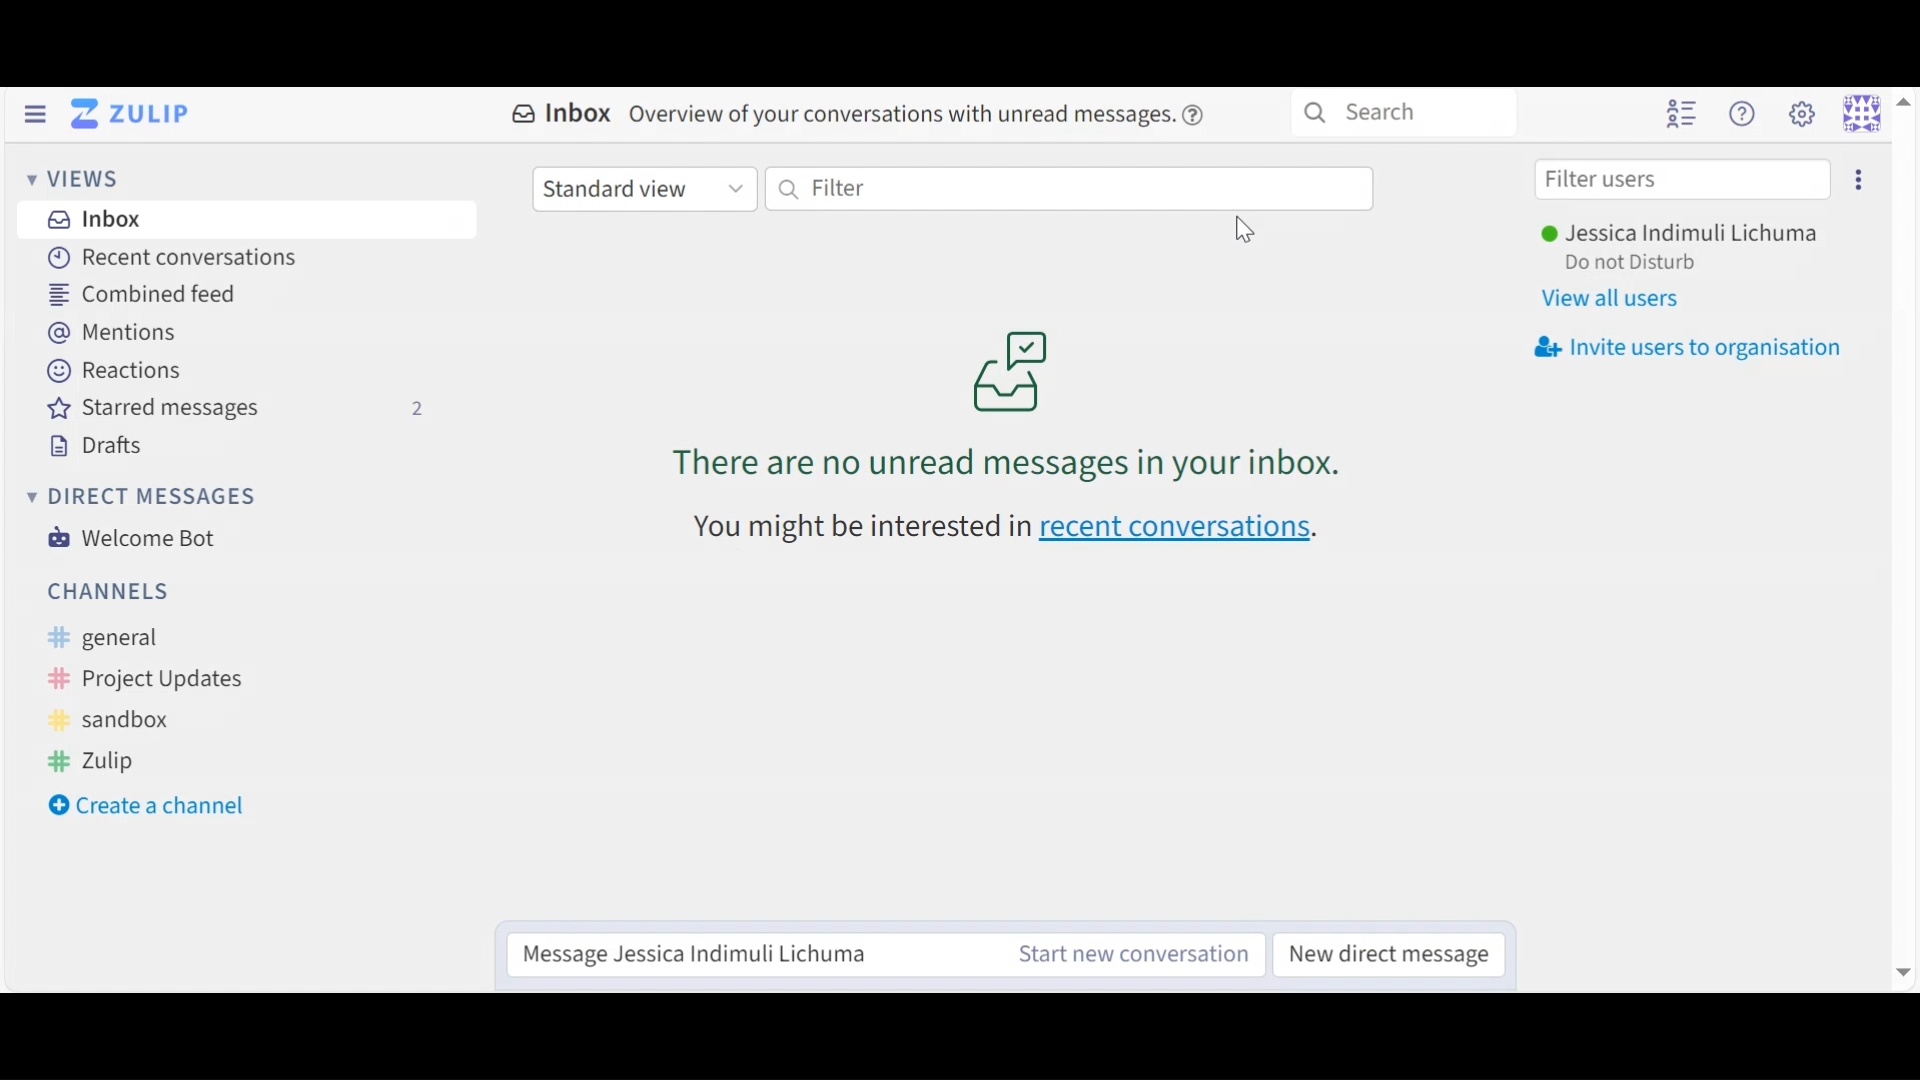 Image resolution: width=1920 pixels, height=1080 pixels. What do you see at coordinates (1400, 112) in the screenshot?
I see `Search` at bounding box center [1400, 112].